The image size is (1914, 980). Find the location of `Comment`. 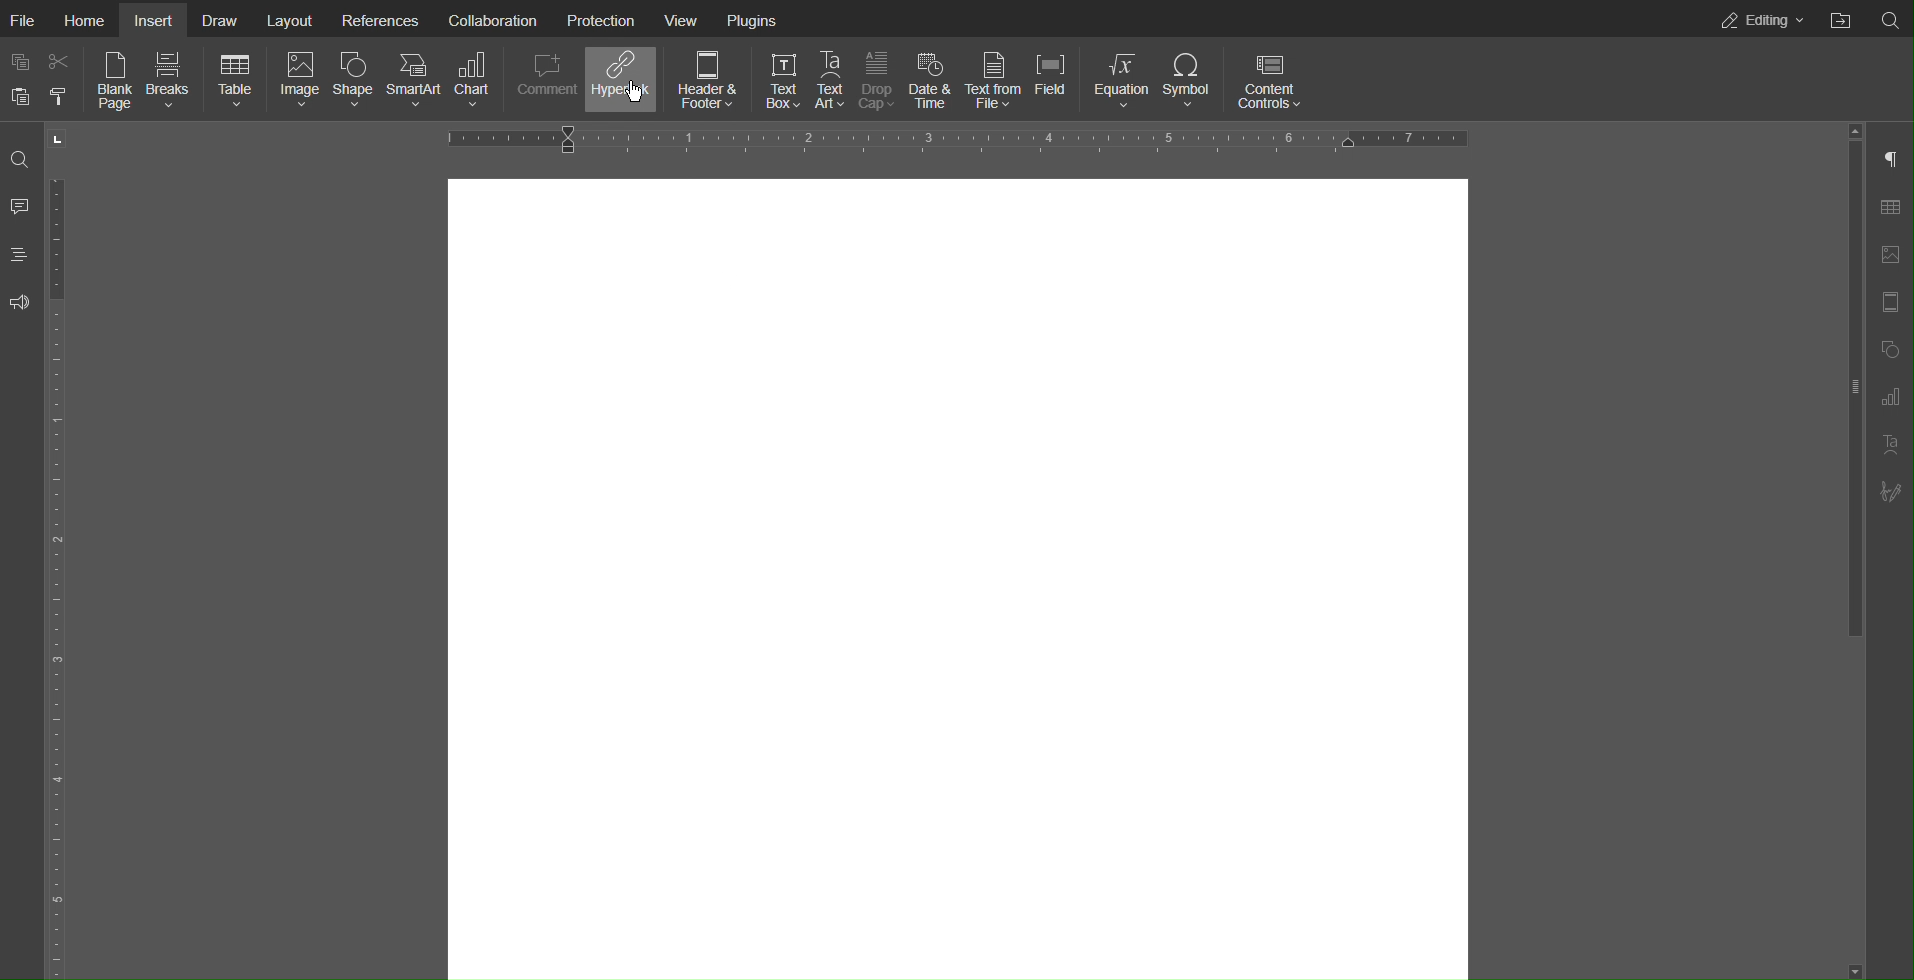

Comment is located at coordinates (543, 80).